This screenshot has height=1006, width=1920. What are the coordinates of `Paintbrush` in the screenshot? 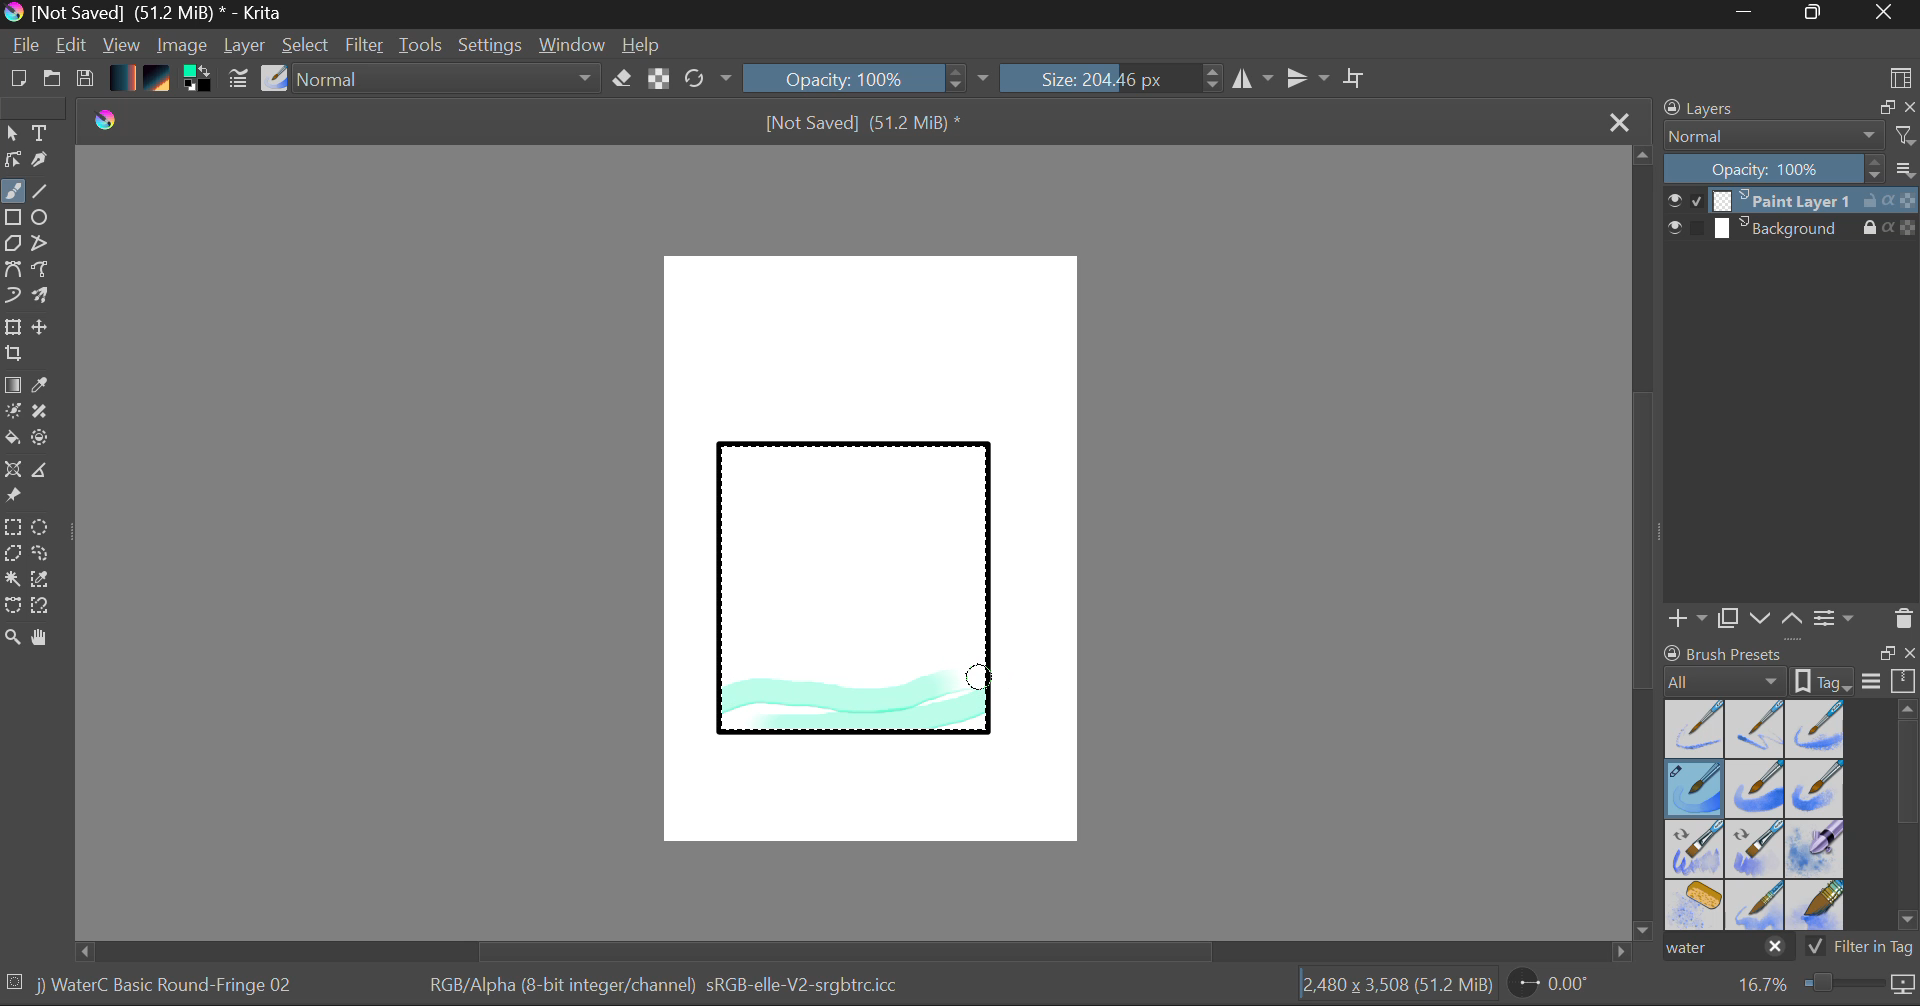 It's located at (12, 193).